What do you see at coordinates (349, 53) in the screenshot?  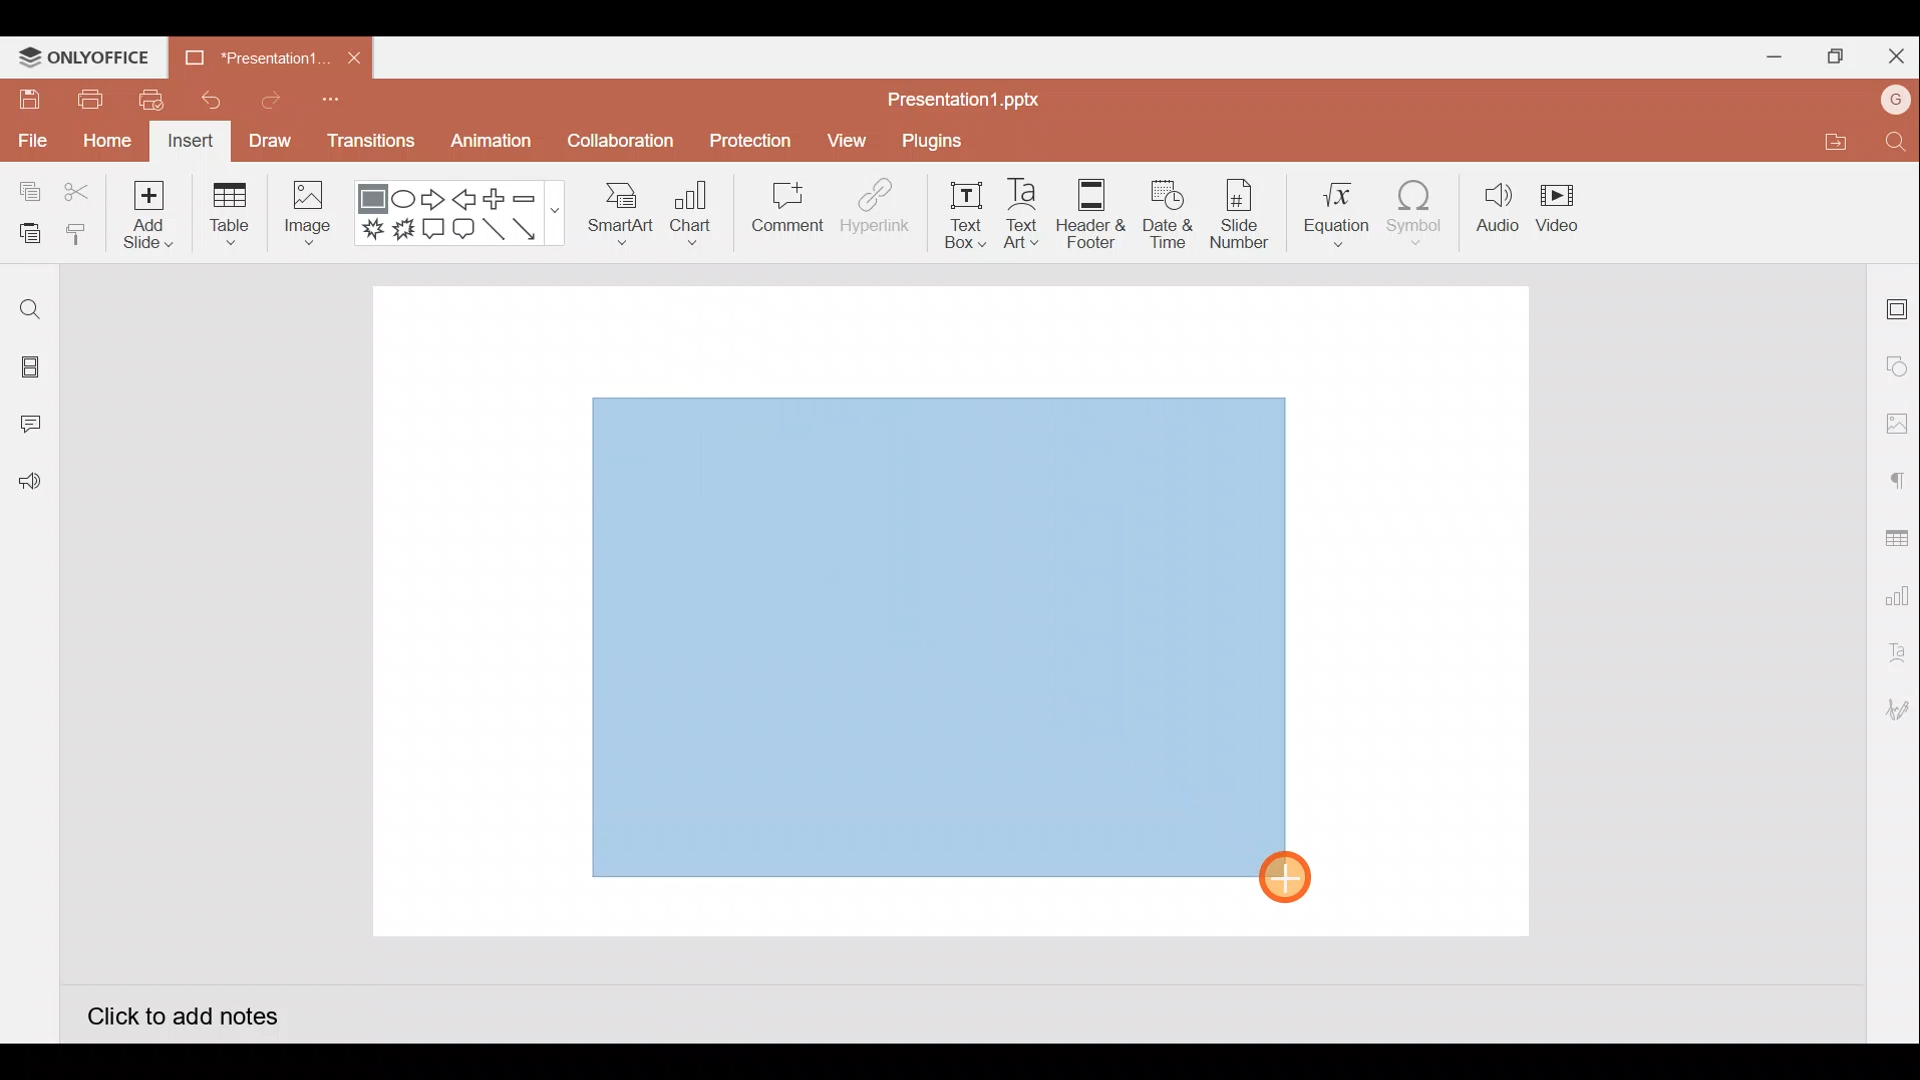 I see `Close document` at bounding box center [349, 53].